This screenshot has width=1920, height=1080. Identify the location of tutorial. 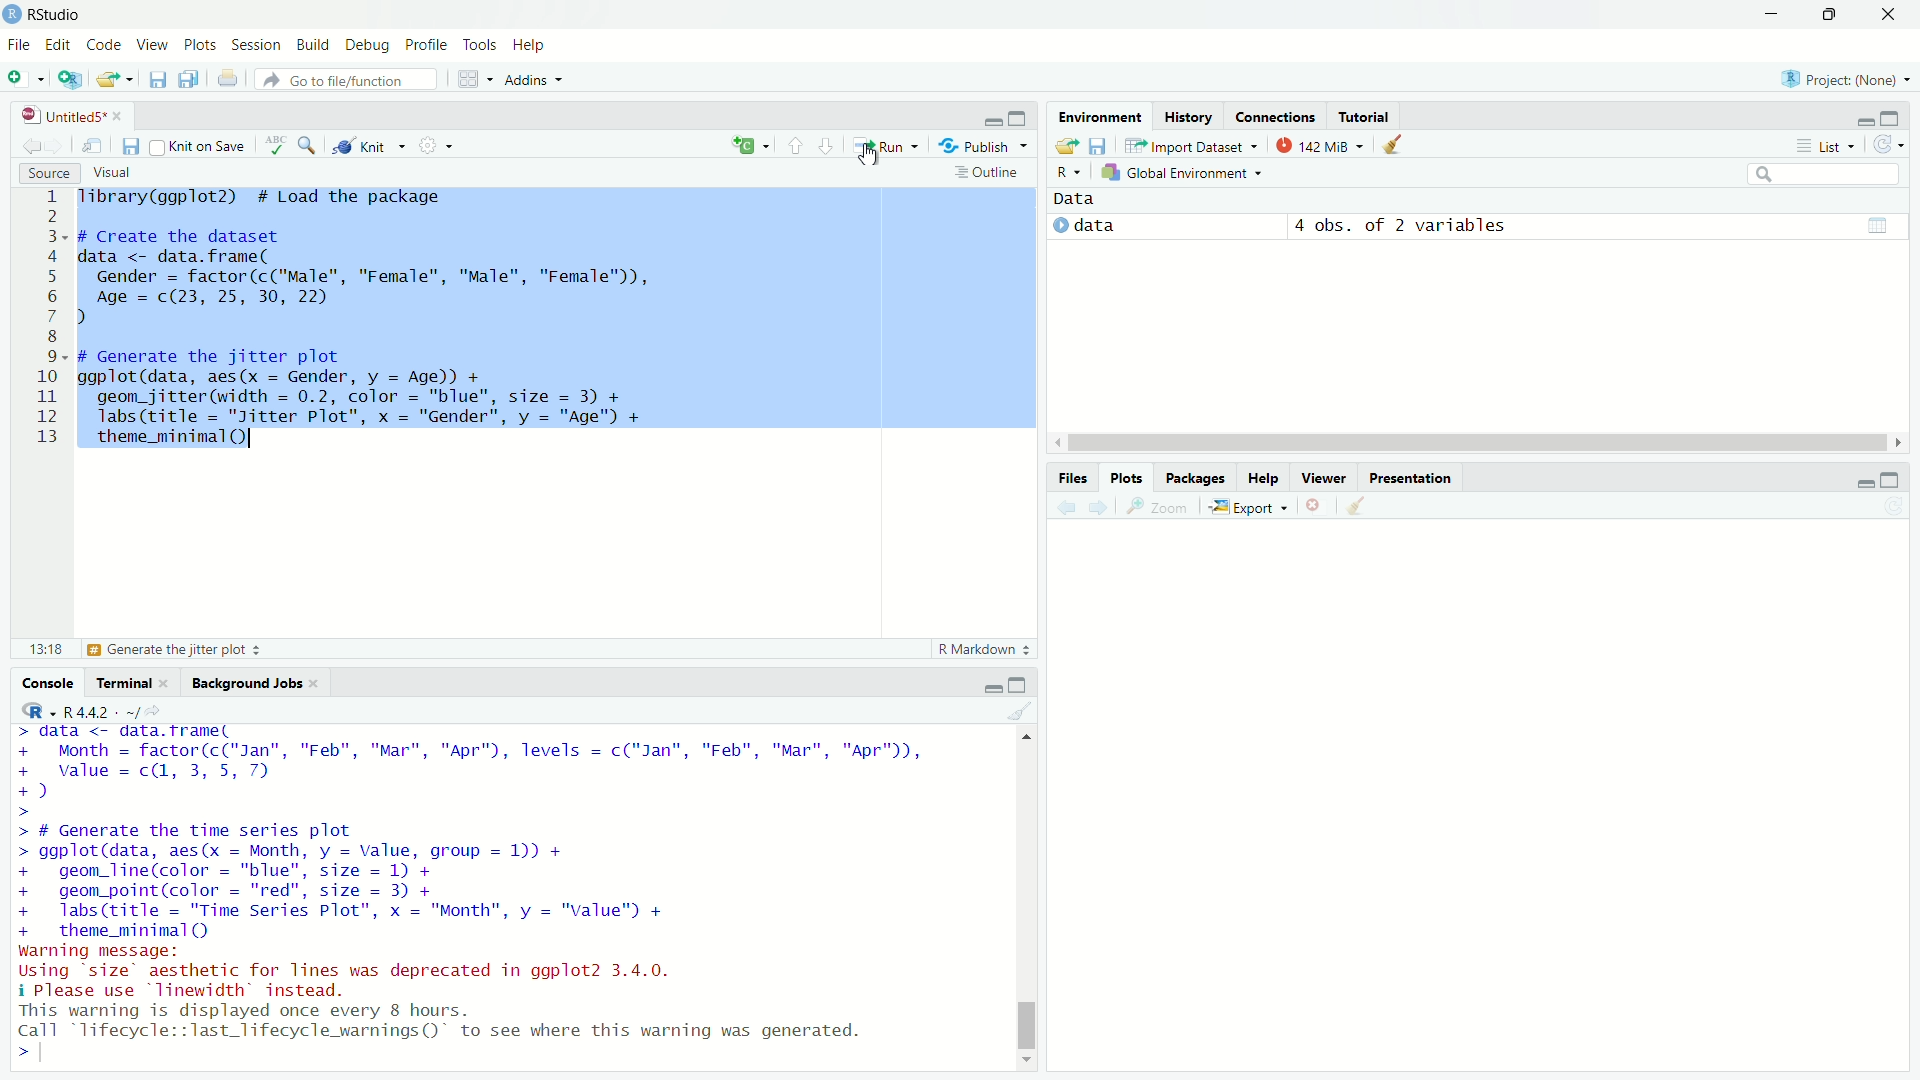
(1370, 116).